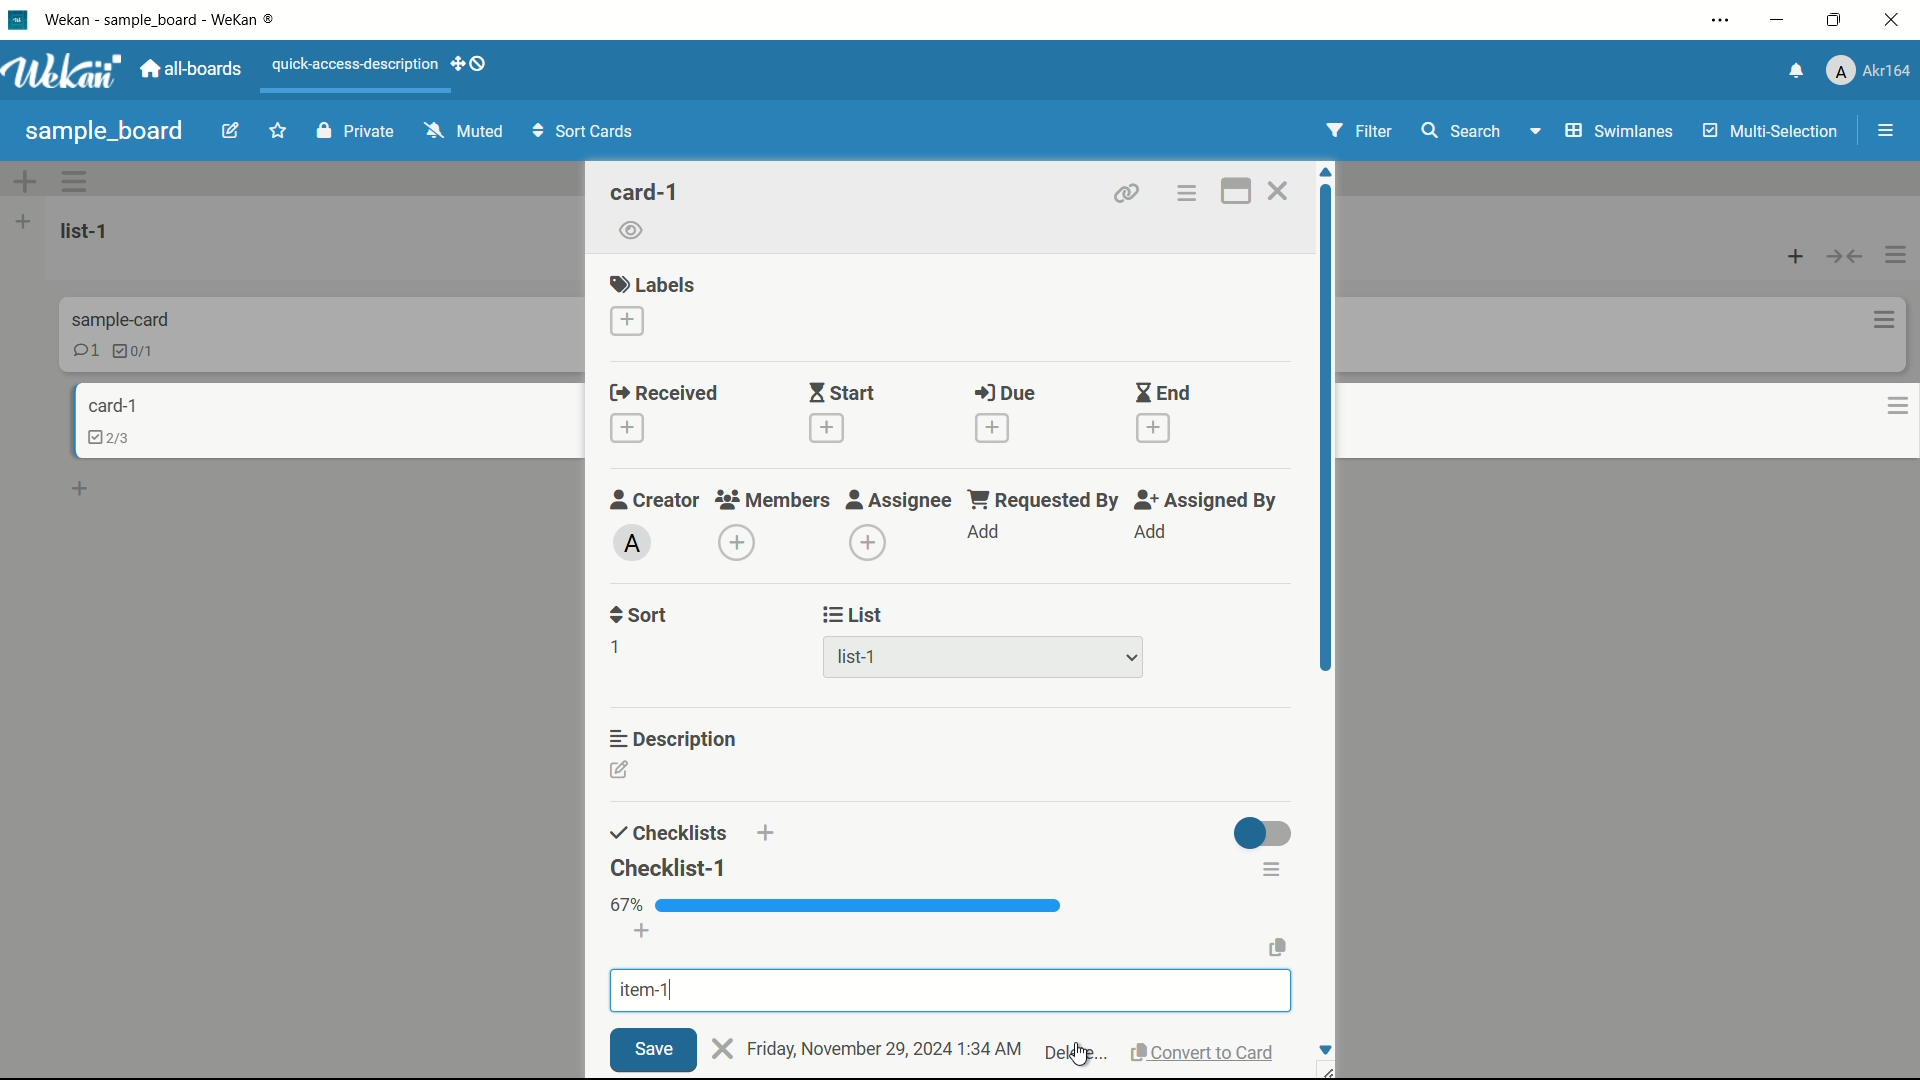 The height and width of the screenshot is (1080, 1920). What do you see at coordinates (587, 133) in the screenshot?
I see `sort cards` at bounding box center [587, 133].